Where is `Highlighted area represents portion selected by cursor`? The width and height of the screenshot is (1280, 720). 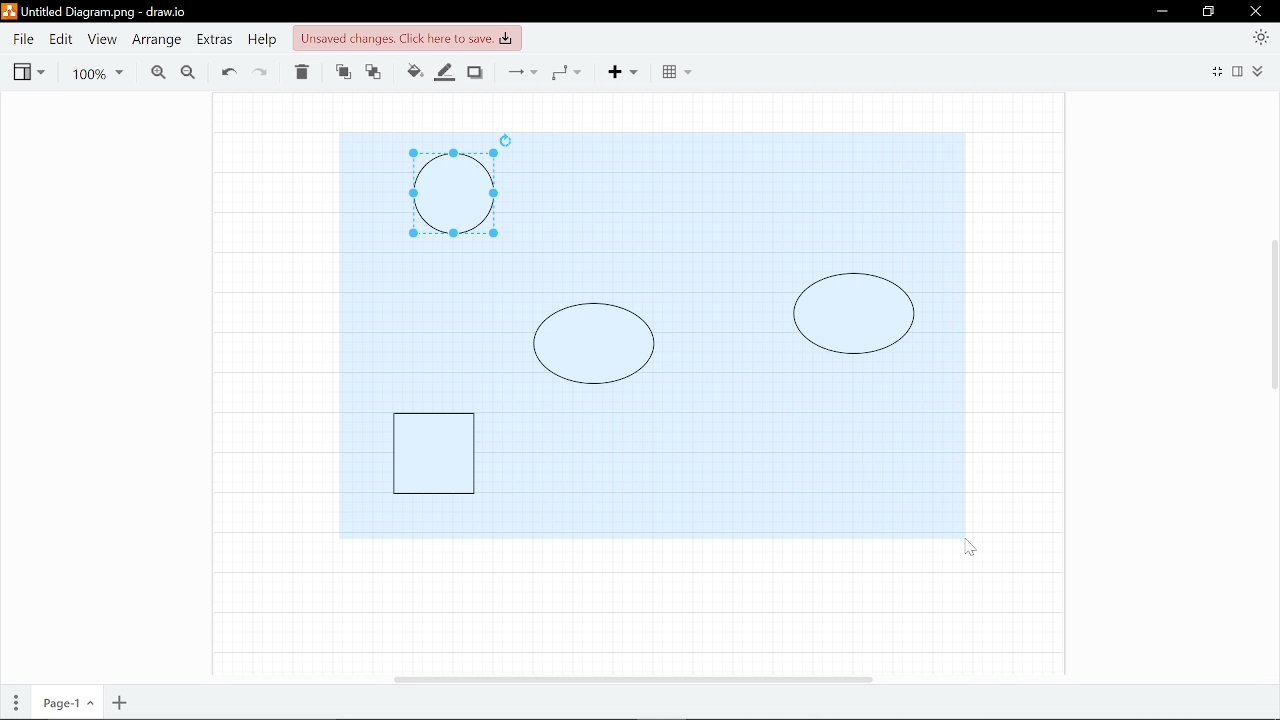
Highlighted area represents portion selected by cursor is located at coordinates (723, 464).